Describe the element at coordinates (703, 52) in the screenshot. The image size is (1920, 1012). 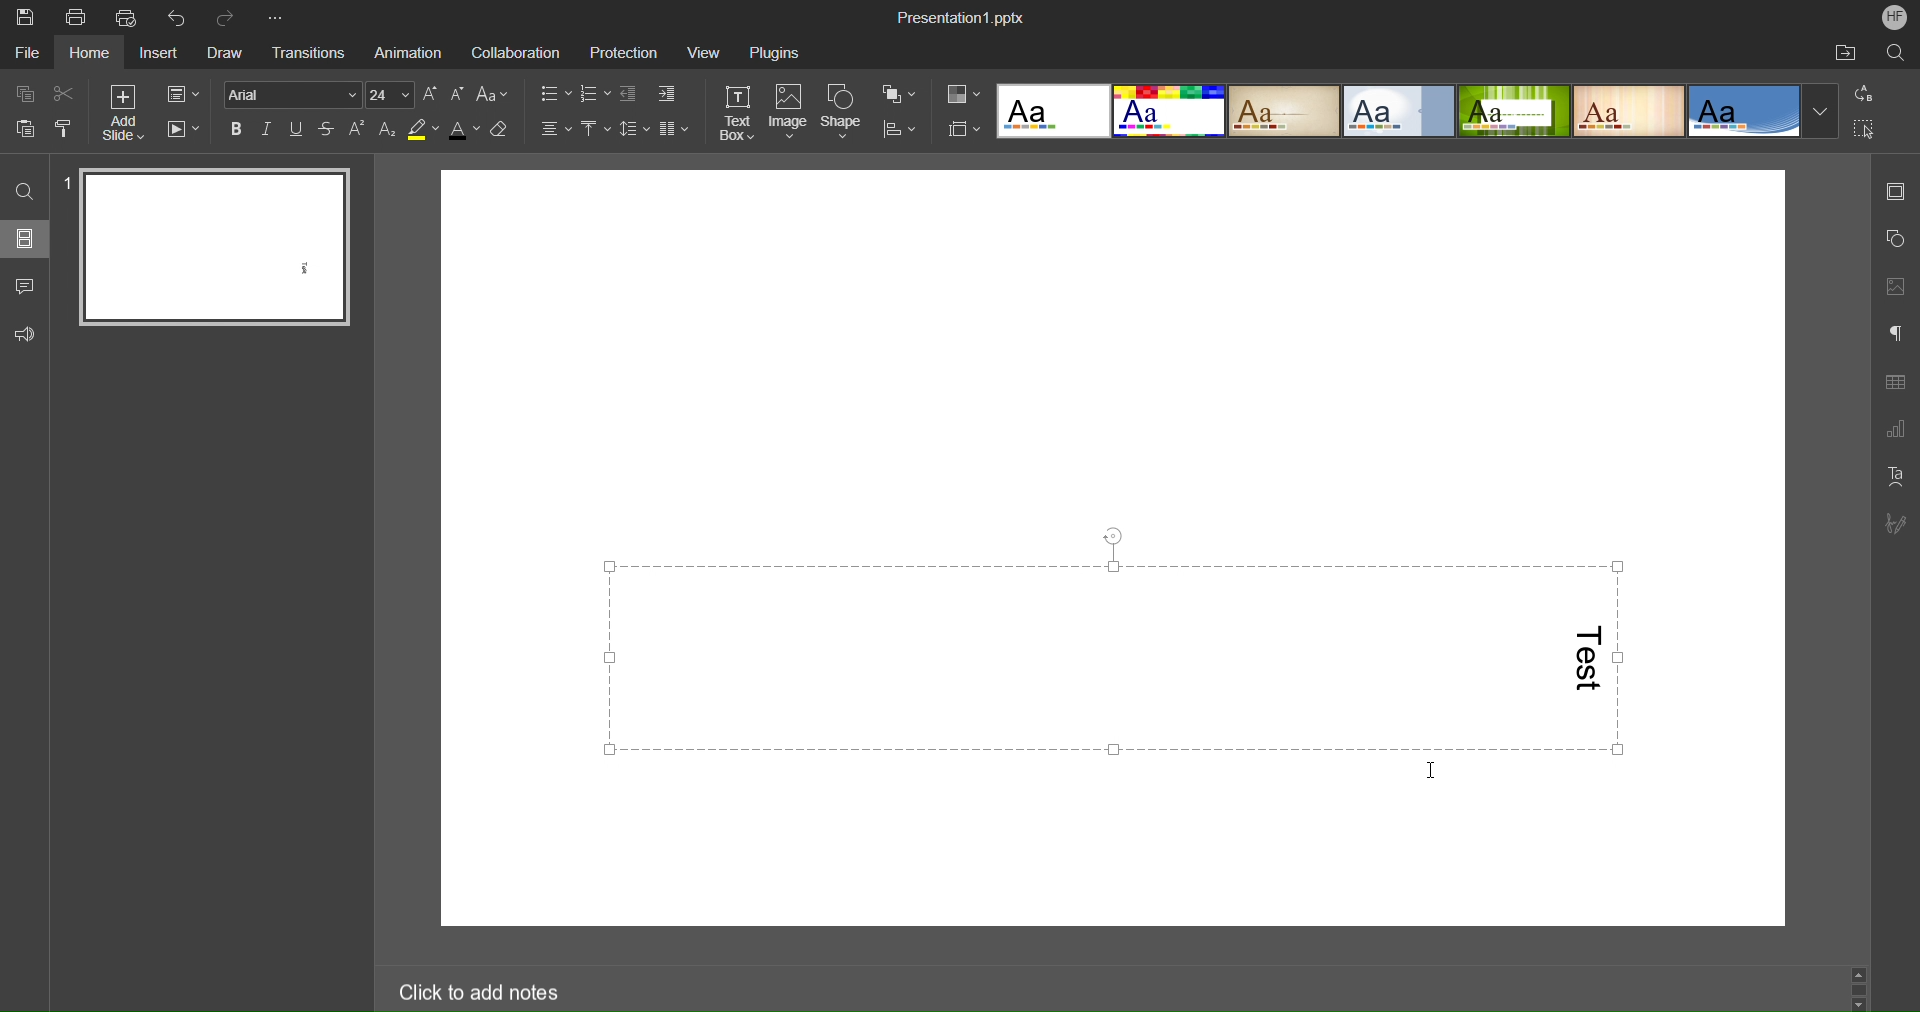
I see `View` at that location.